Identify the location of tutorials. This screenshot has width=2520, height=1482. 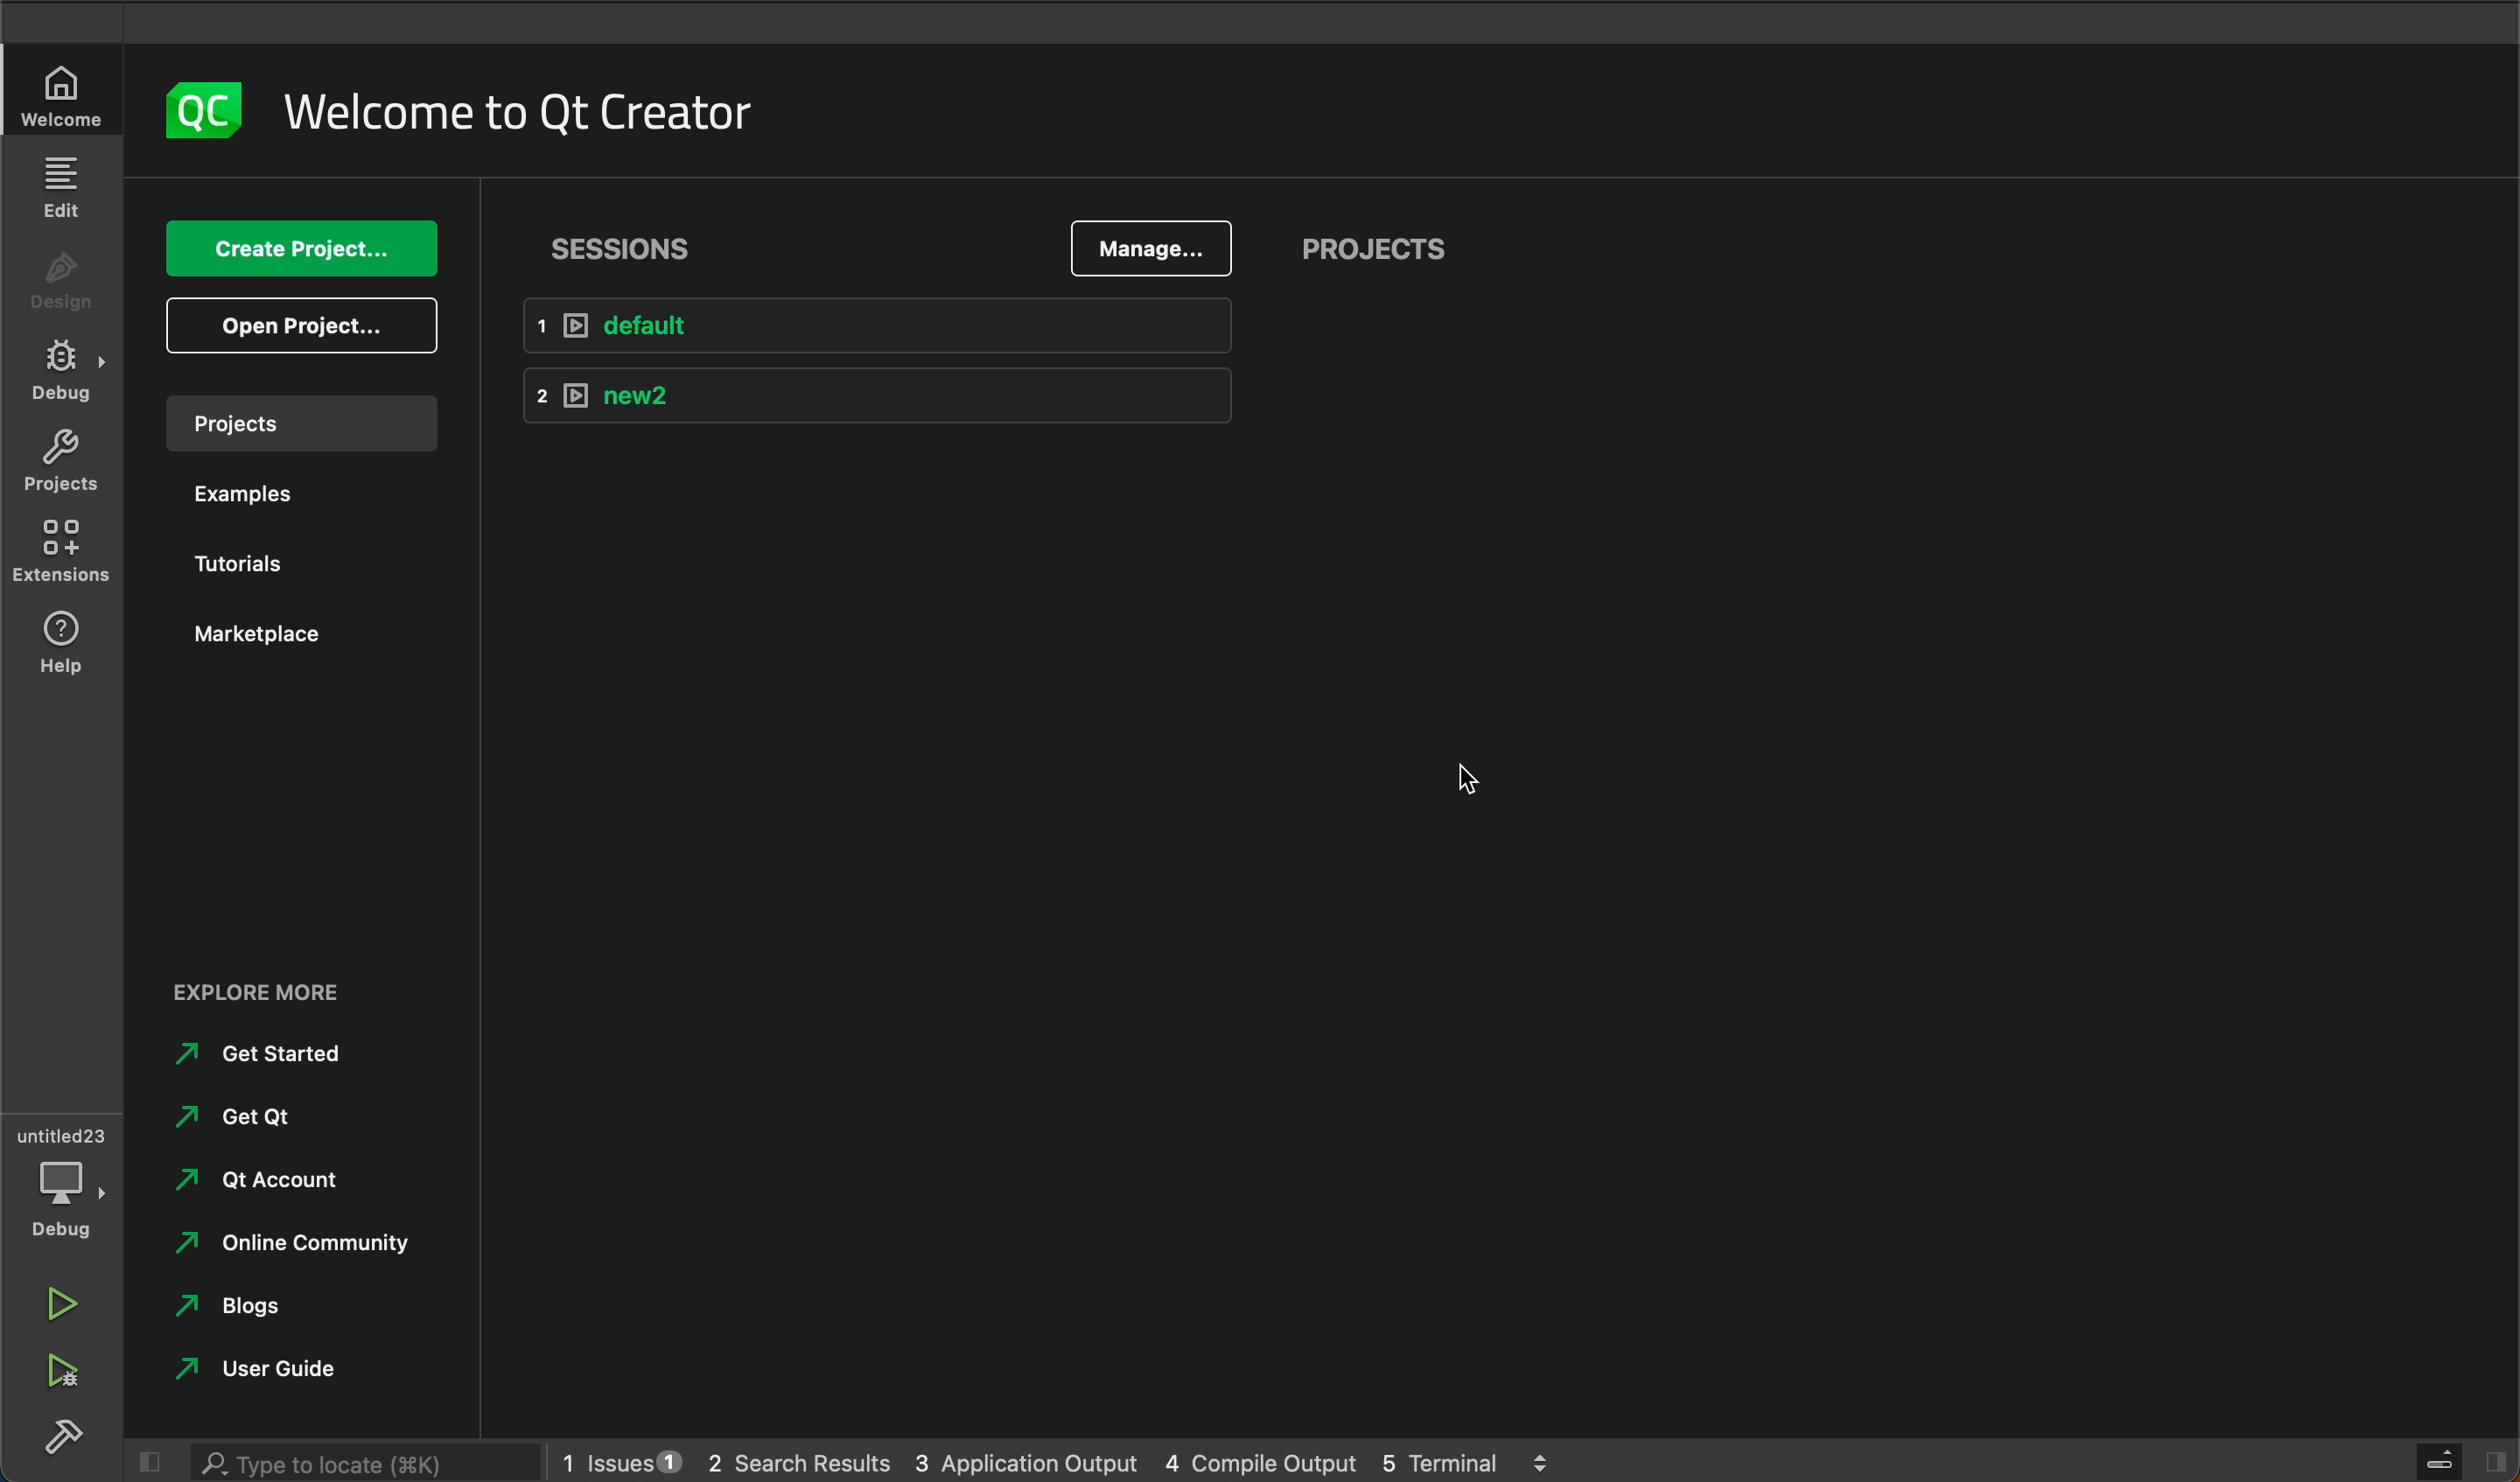
(245, 561).